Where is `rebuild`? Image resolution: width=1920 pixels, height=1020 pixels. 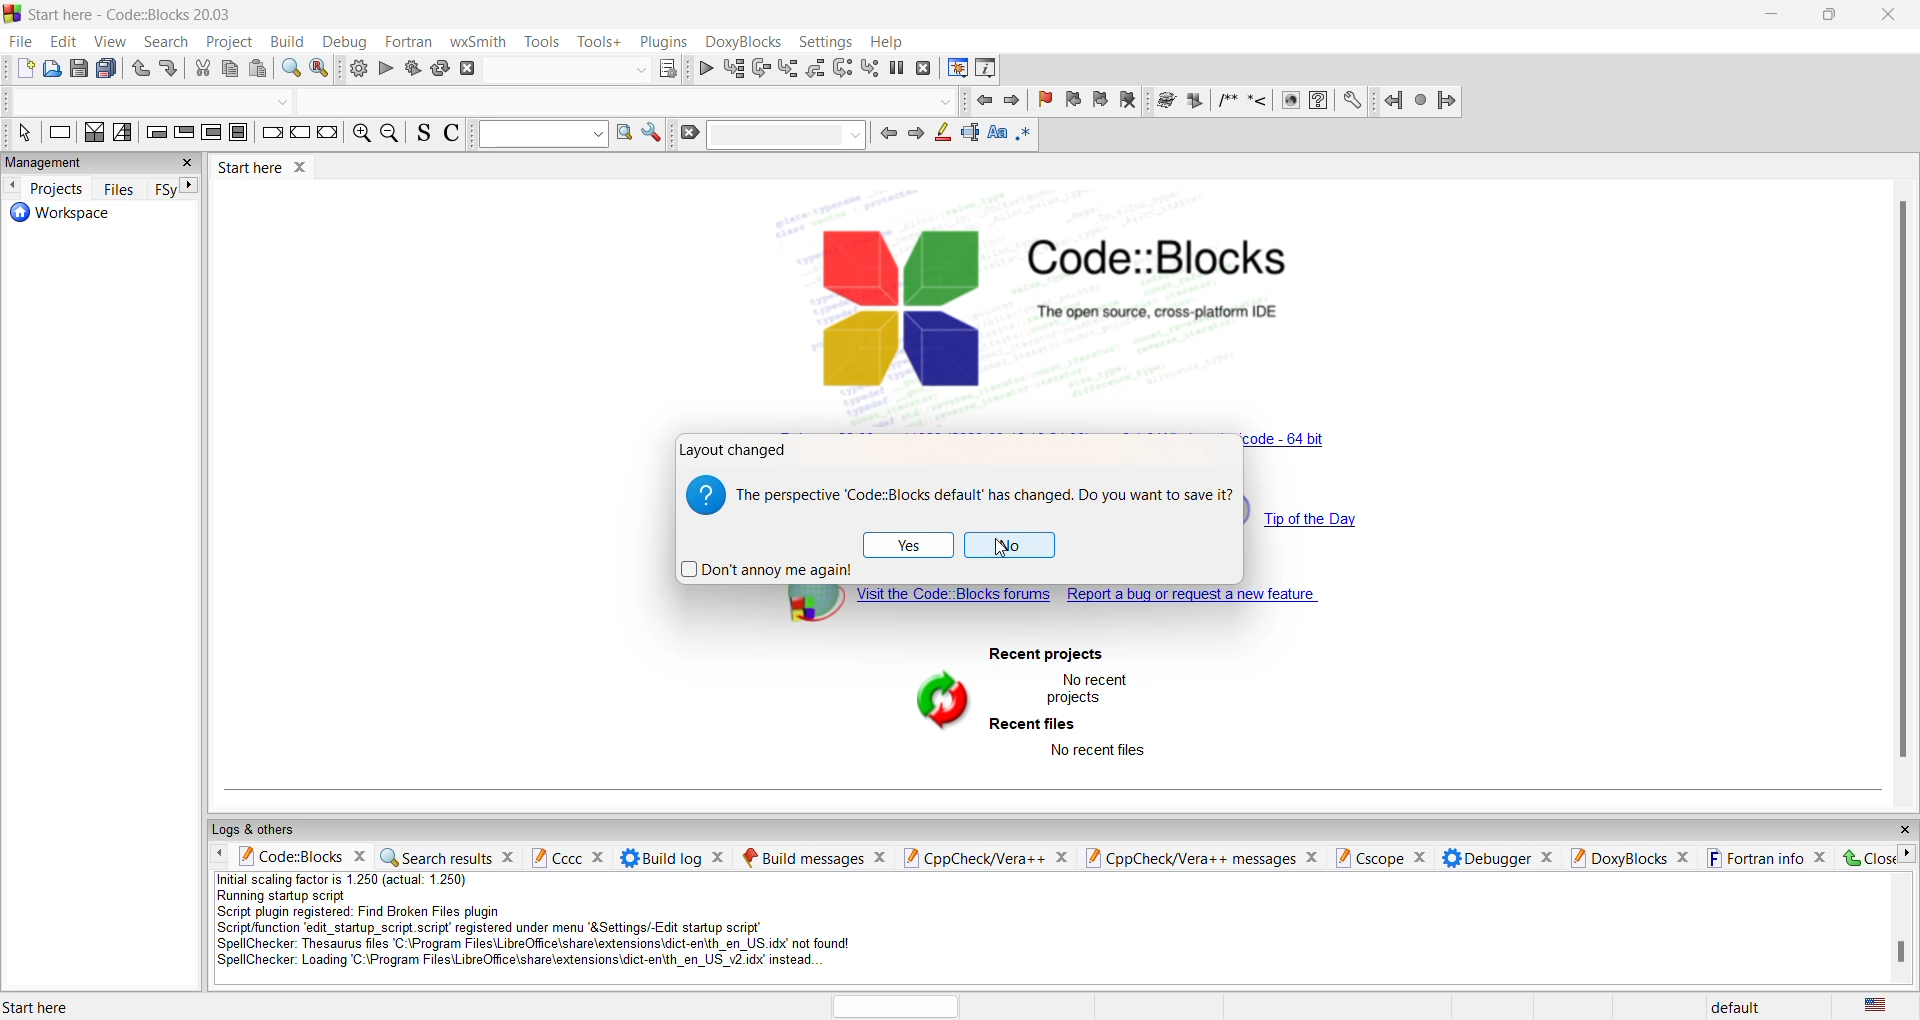
rebuild is located at coordinates (440, 68).